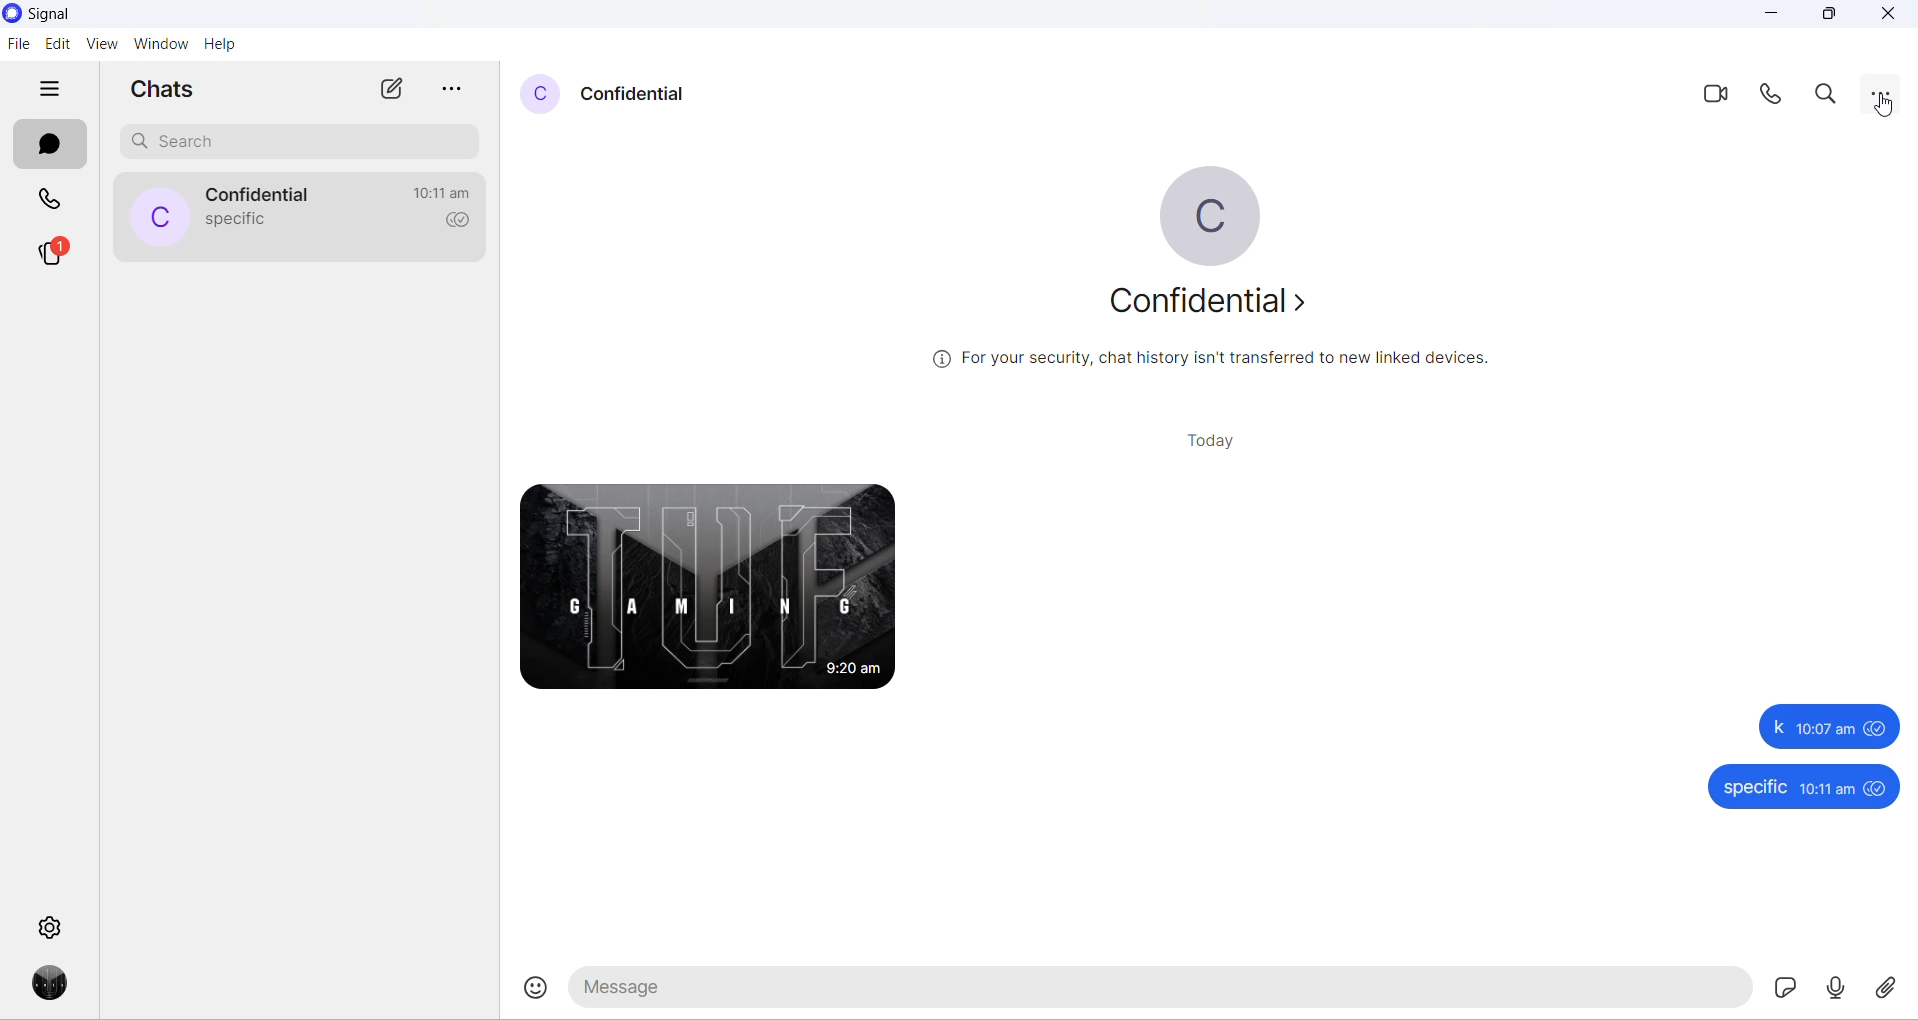 Image resolution: width=1918 pixels, height=1020 pixels. I want to click on specific, so click(1755, 787).